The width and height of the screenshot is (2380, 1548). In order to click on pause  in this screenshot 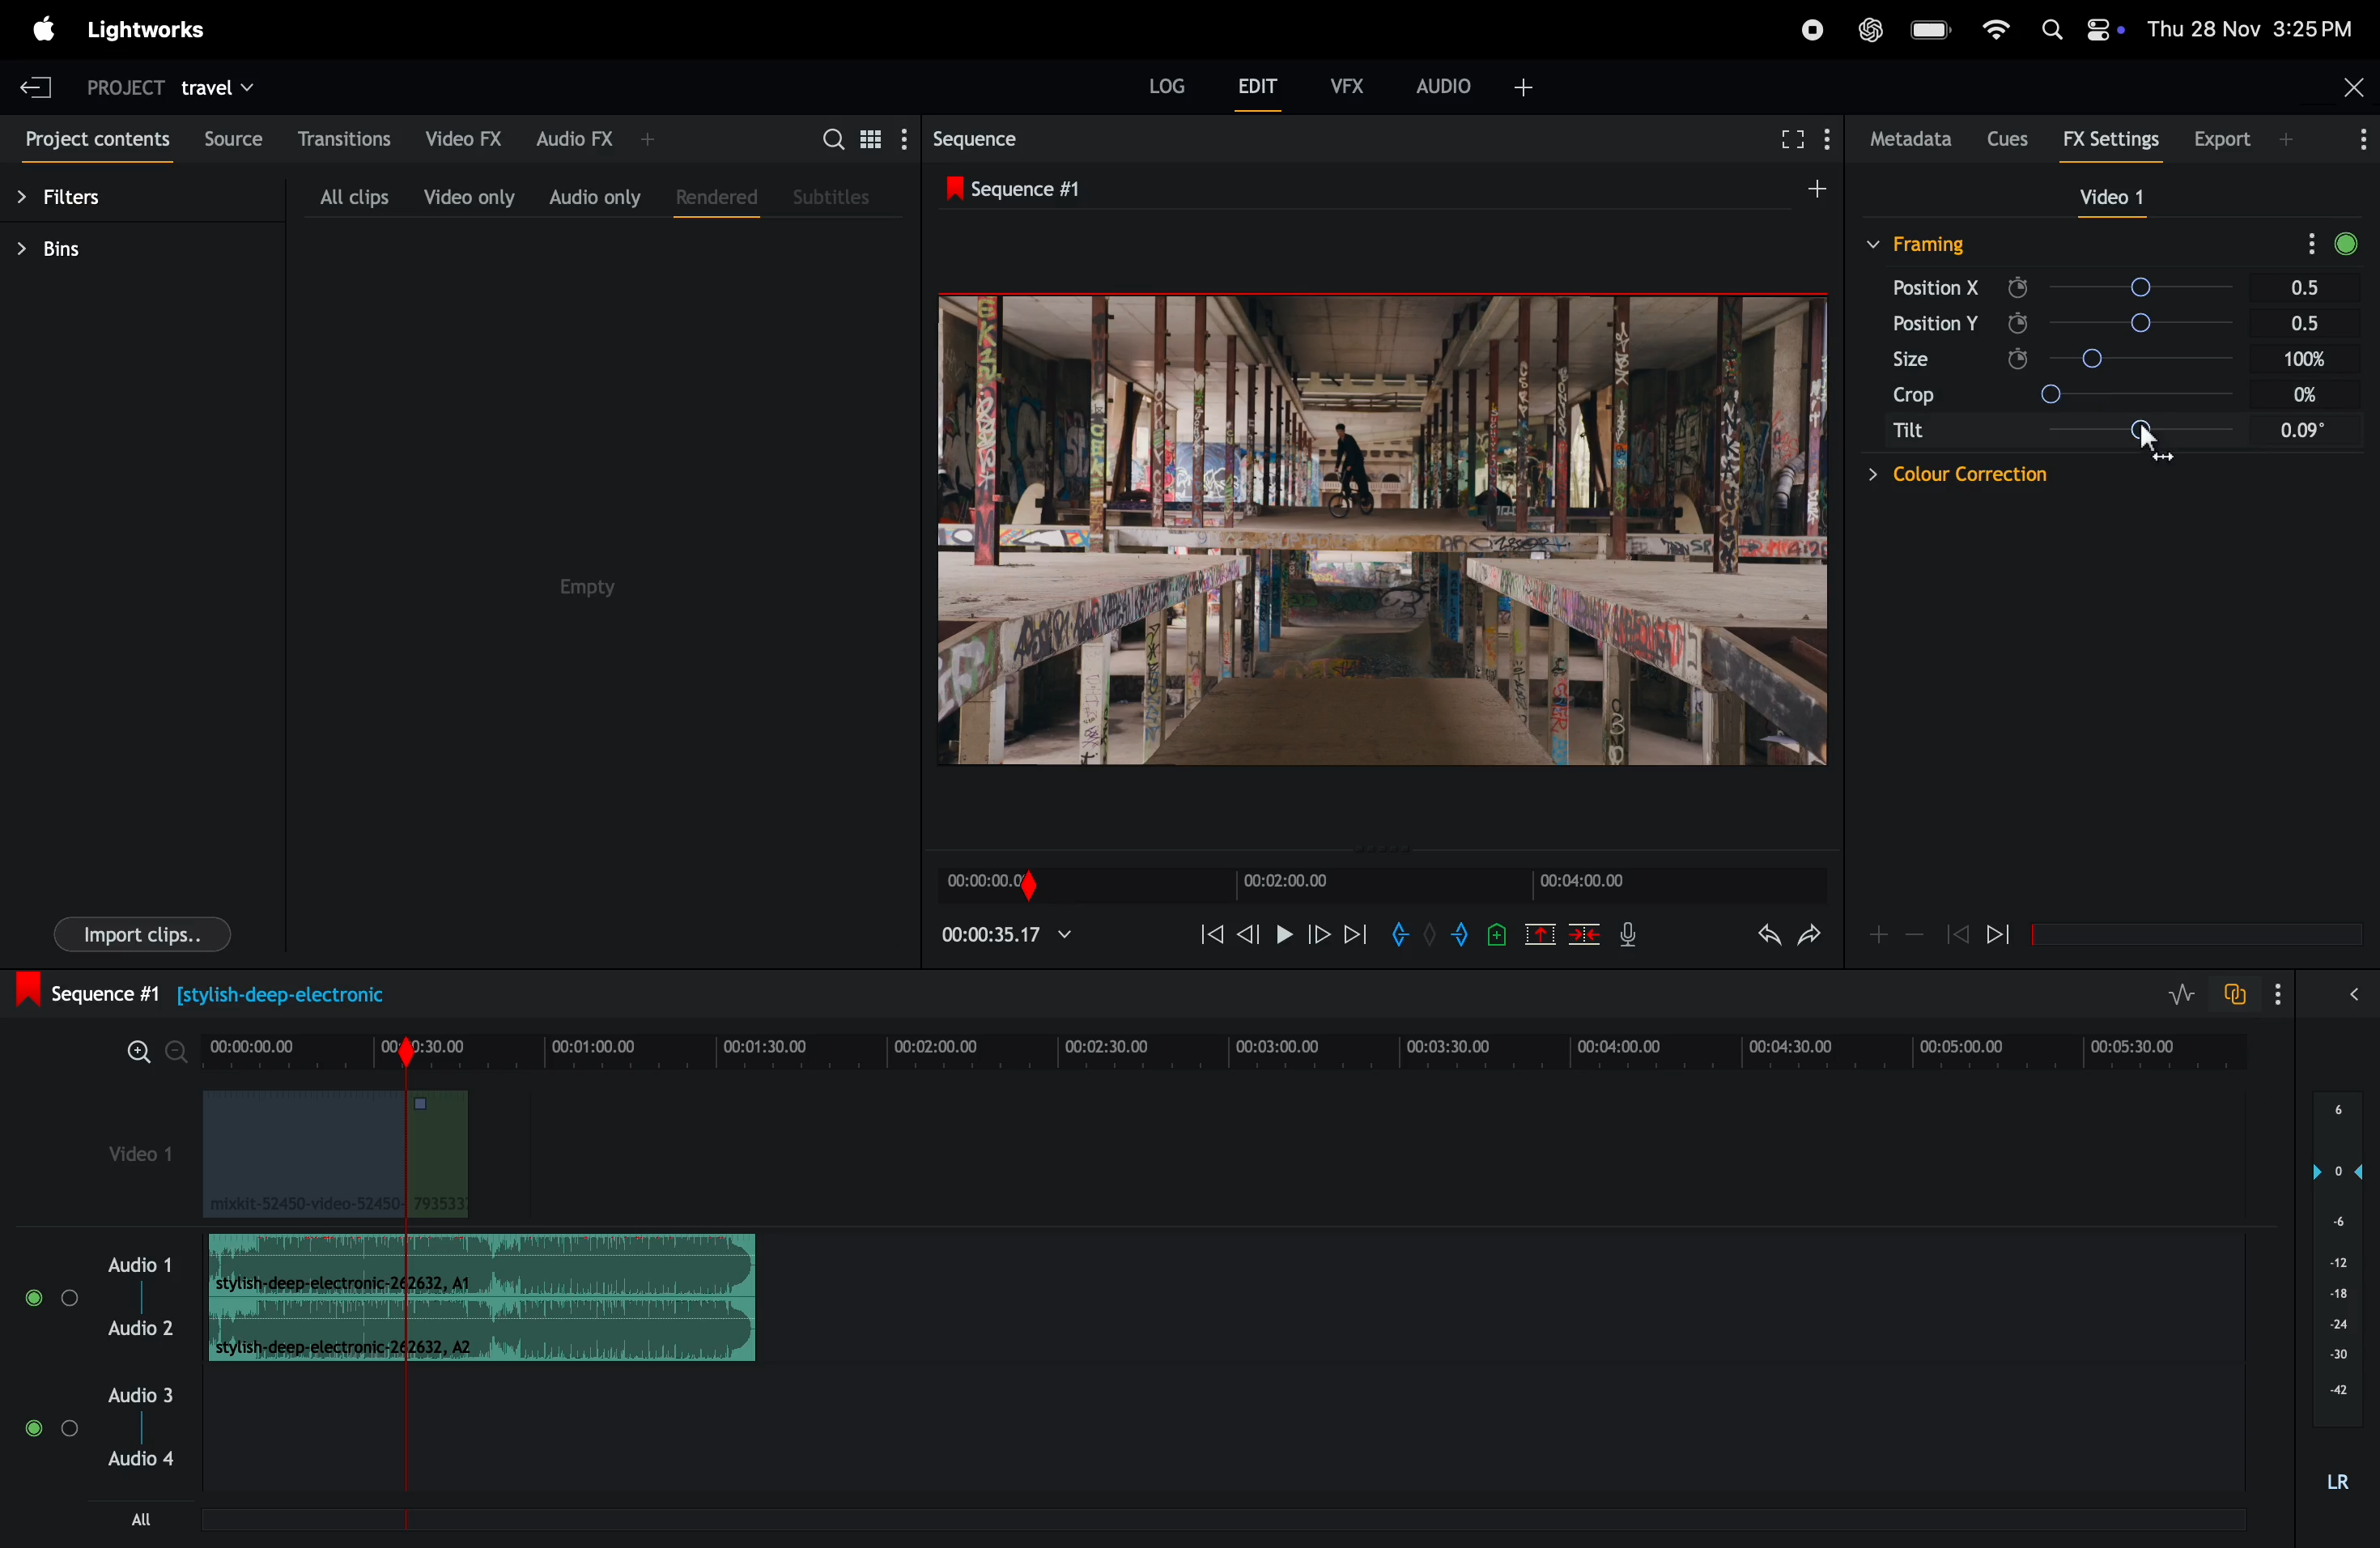, I will do `click(1284, 937)`.